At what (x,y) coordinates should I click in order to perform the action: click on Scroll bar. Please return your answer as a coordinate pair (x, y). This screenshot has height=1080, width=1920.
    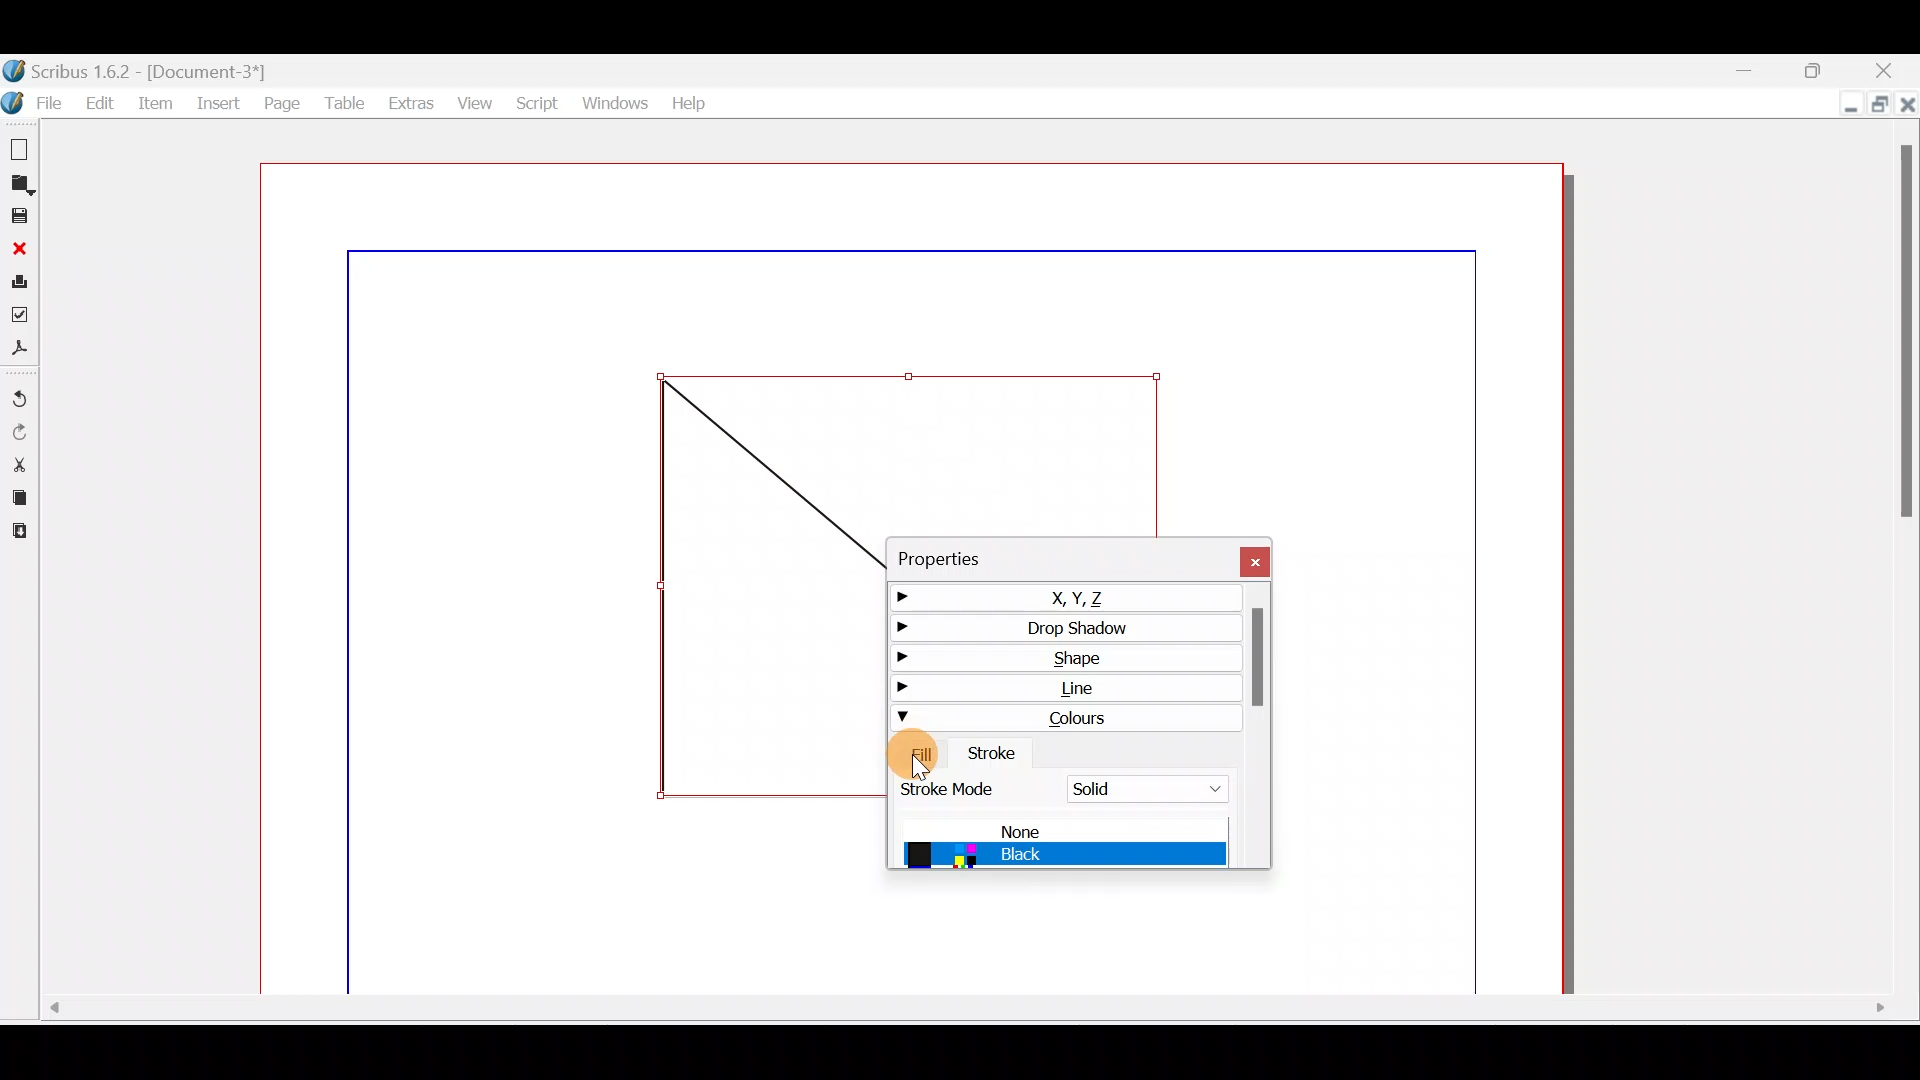
    Looking at the image, I should click on (1258, 730).